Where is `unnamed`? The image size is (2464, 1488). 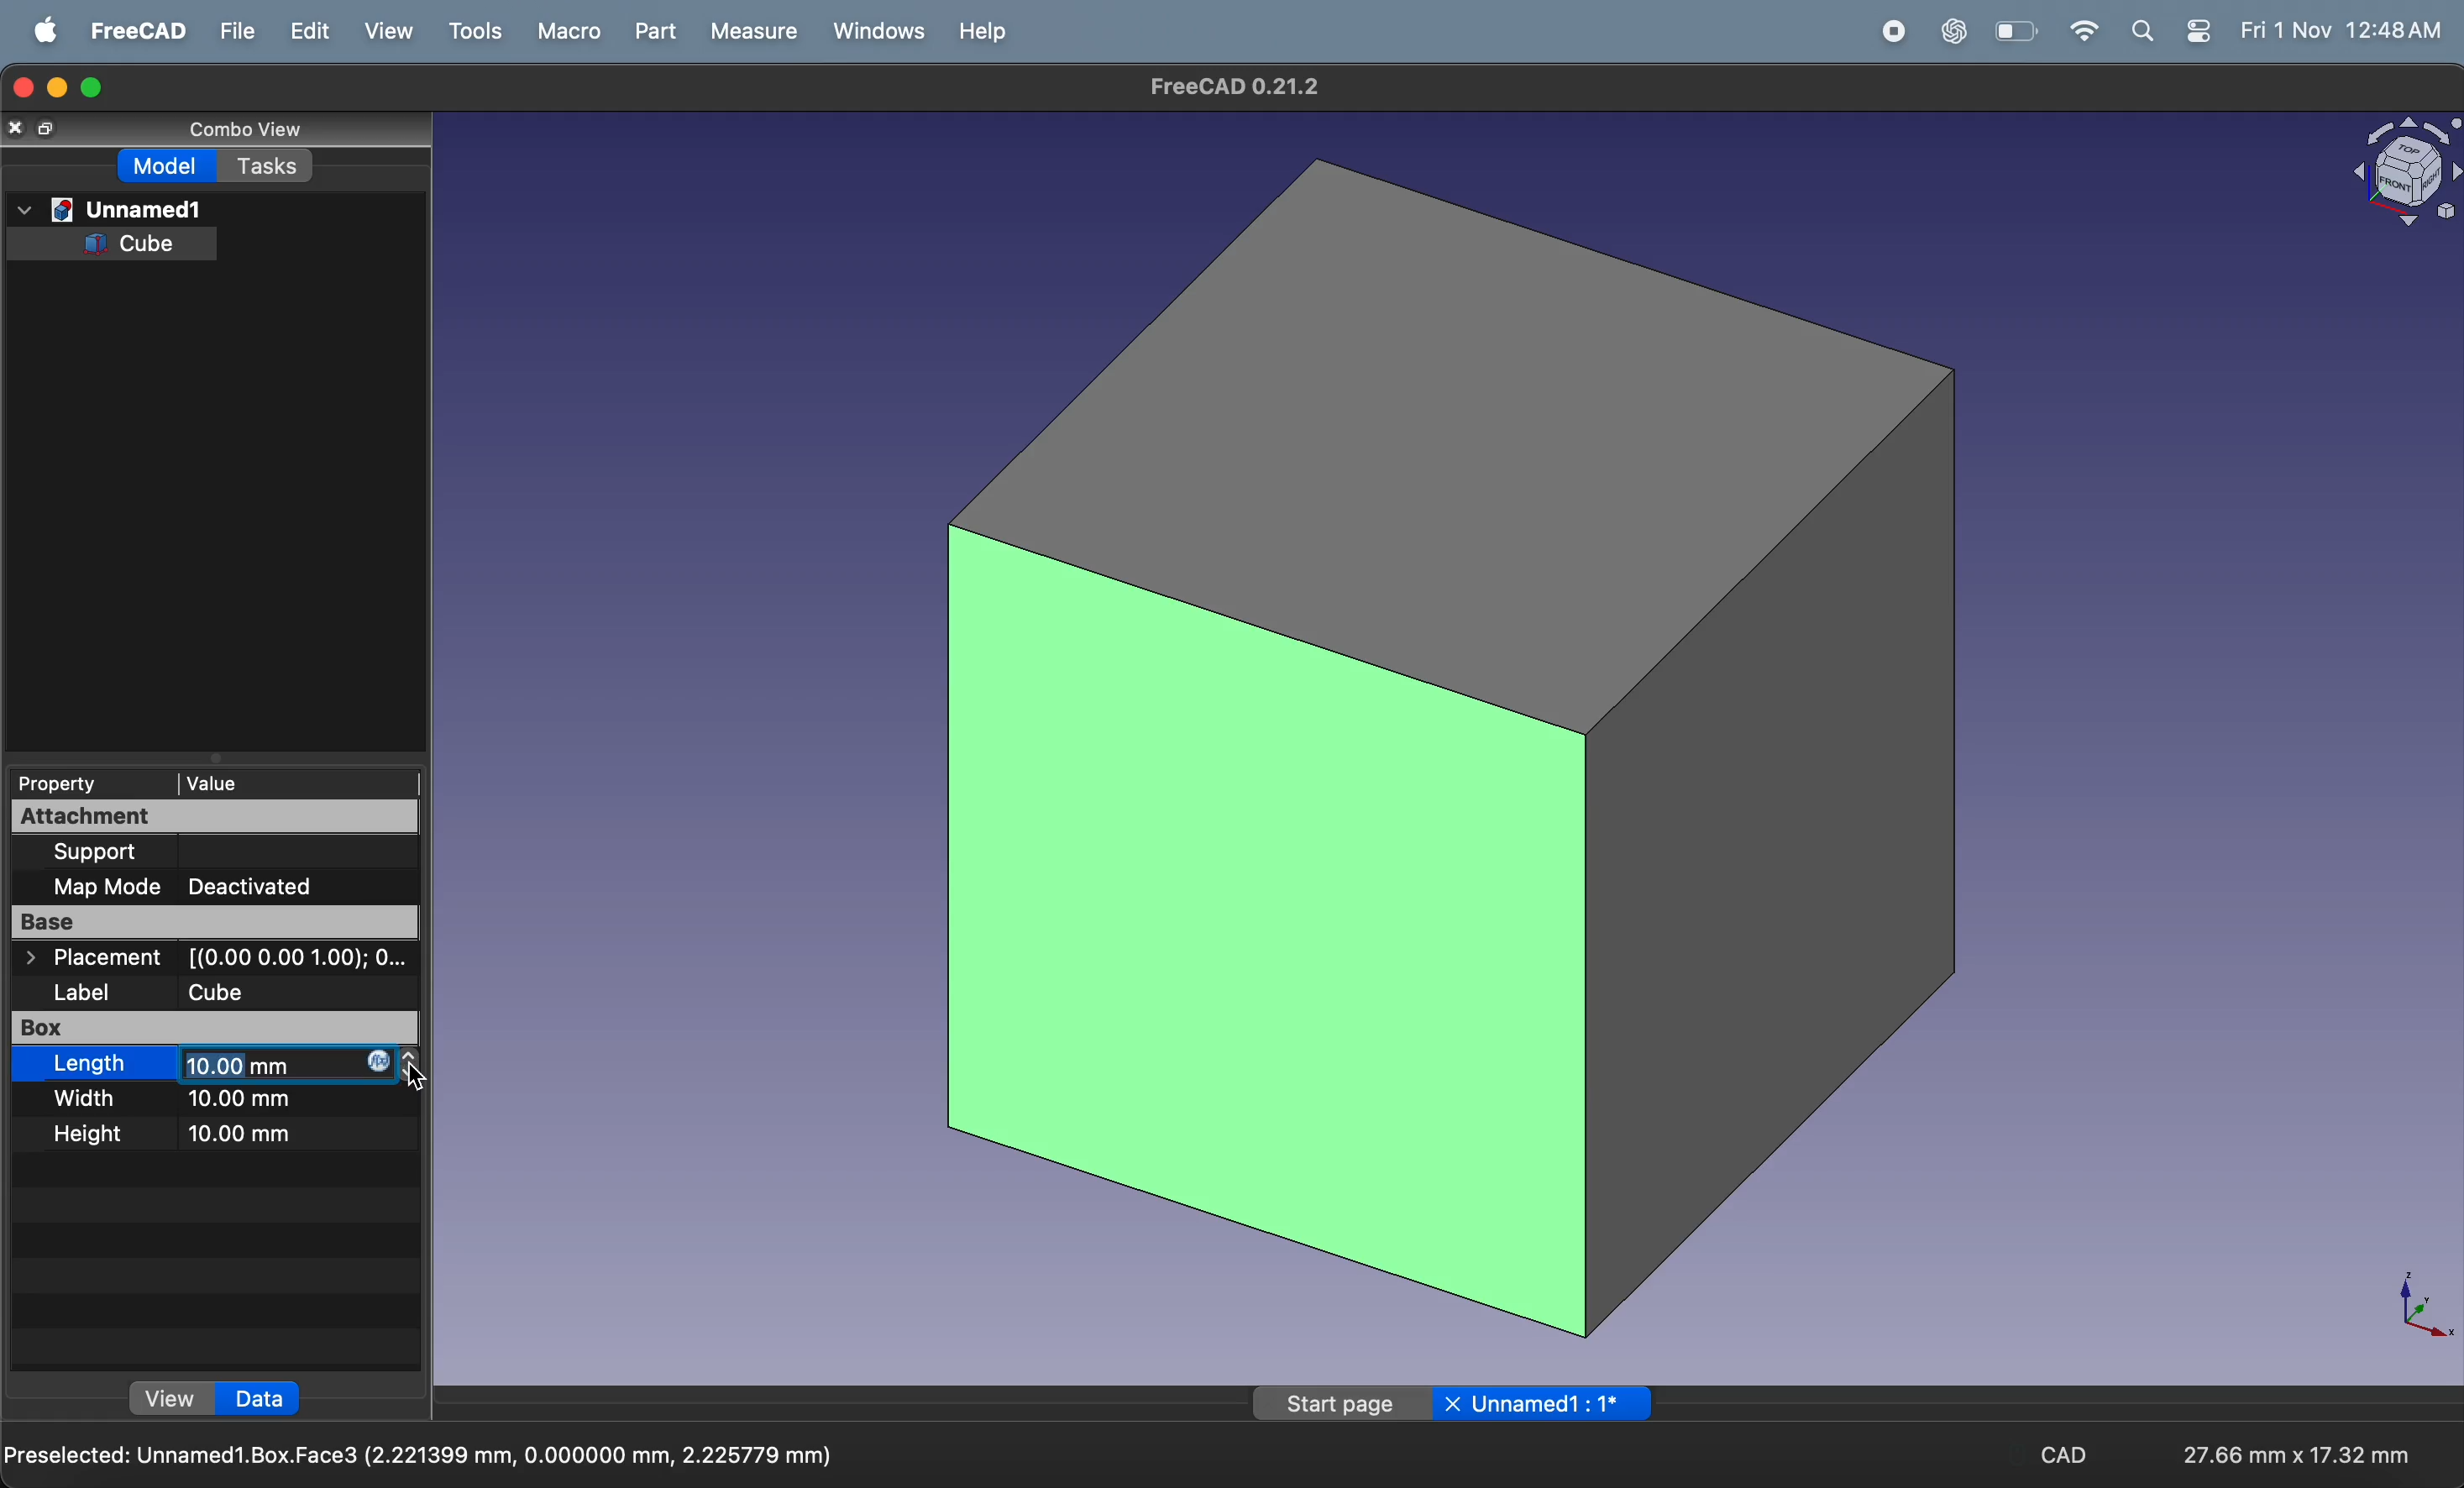 unnamed is located at coordinates (110, 207).